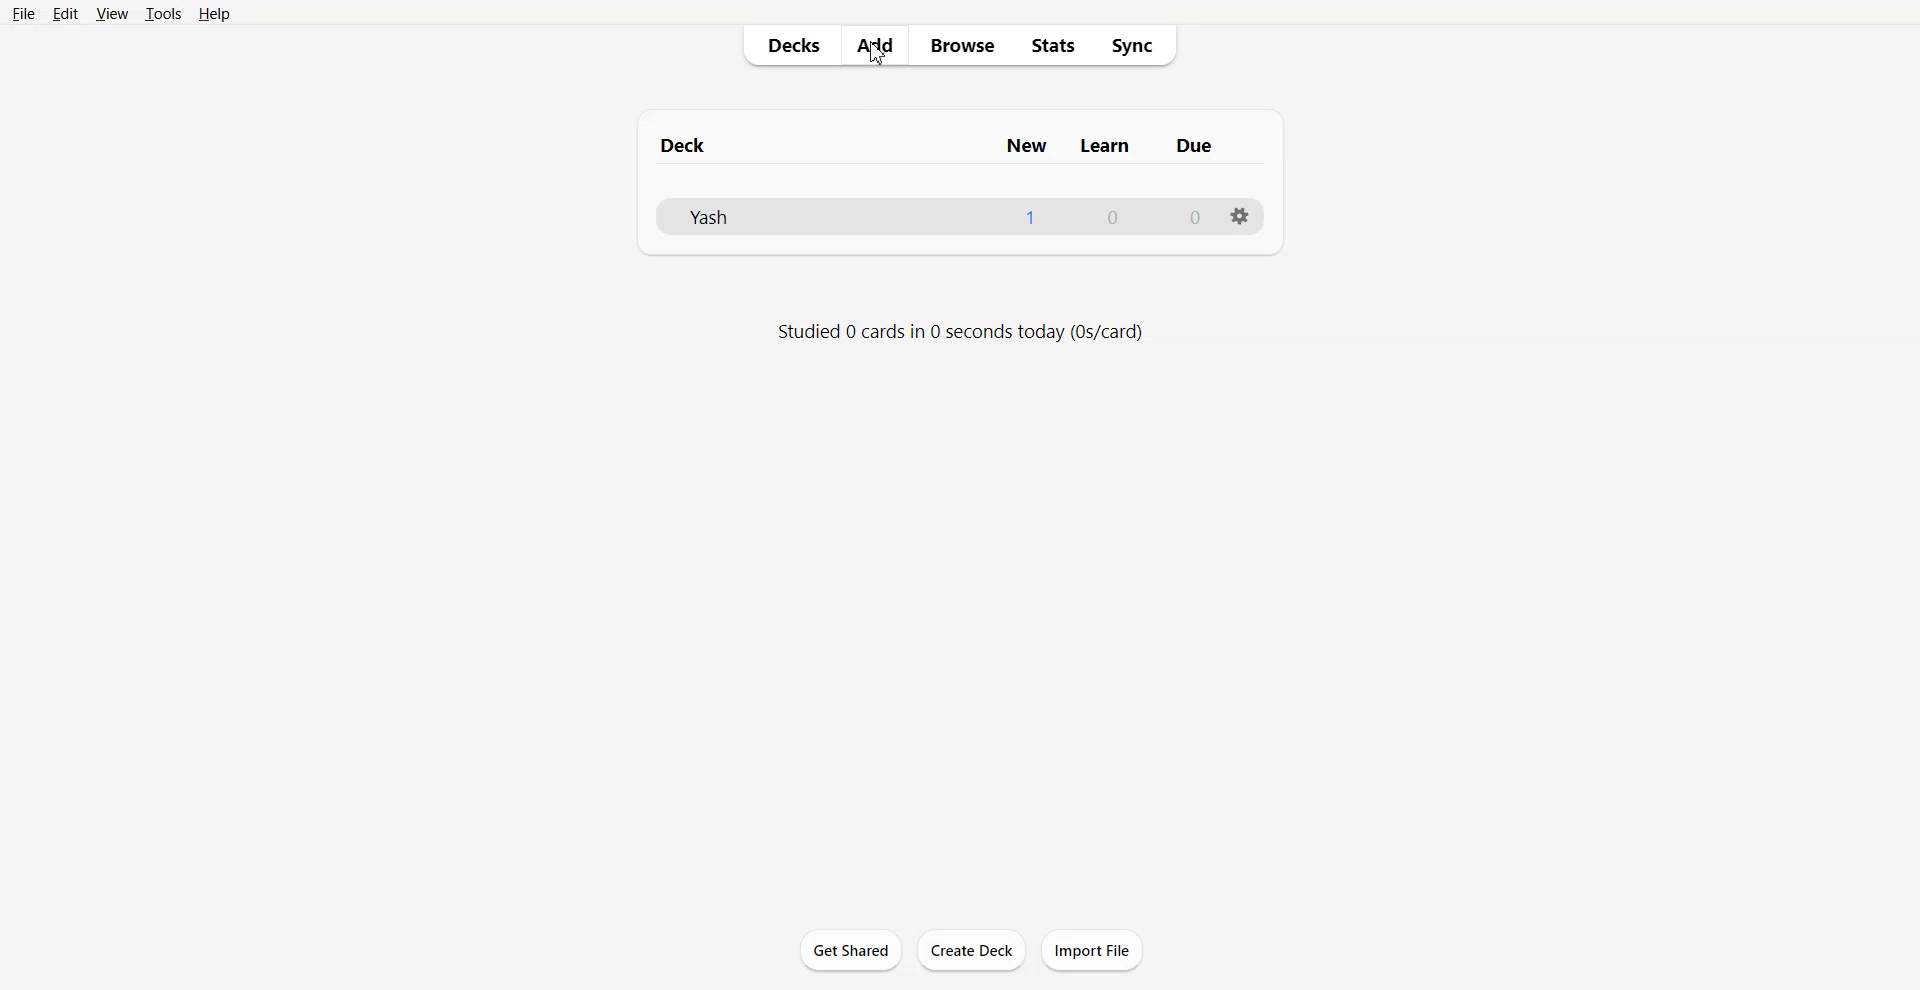 The width and height of the screenshot is (1920, 990). I want to click on 1, so click(1028, 216).